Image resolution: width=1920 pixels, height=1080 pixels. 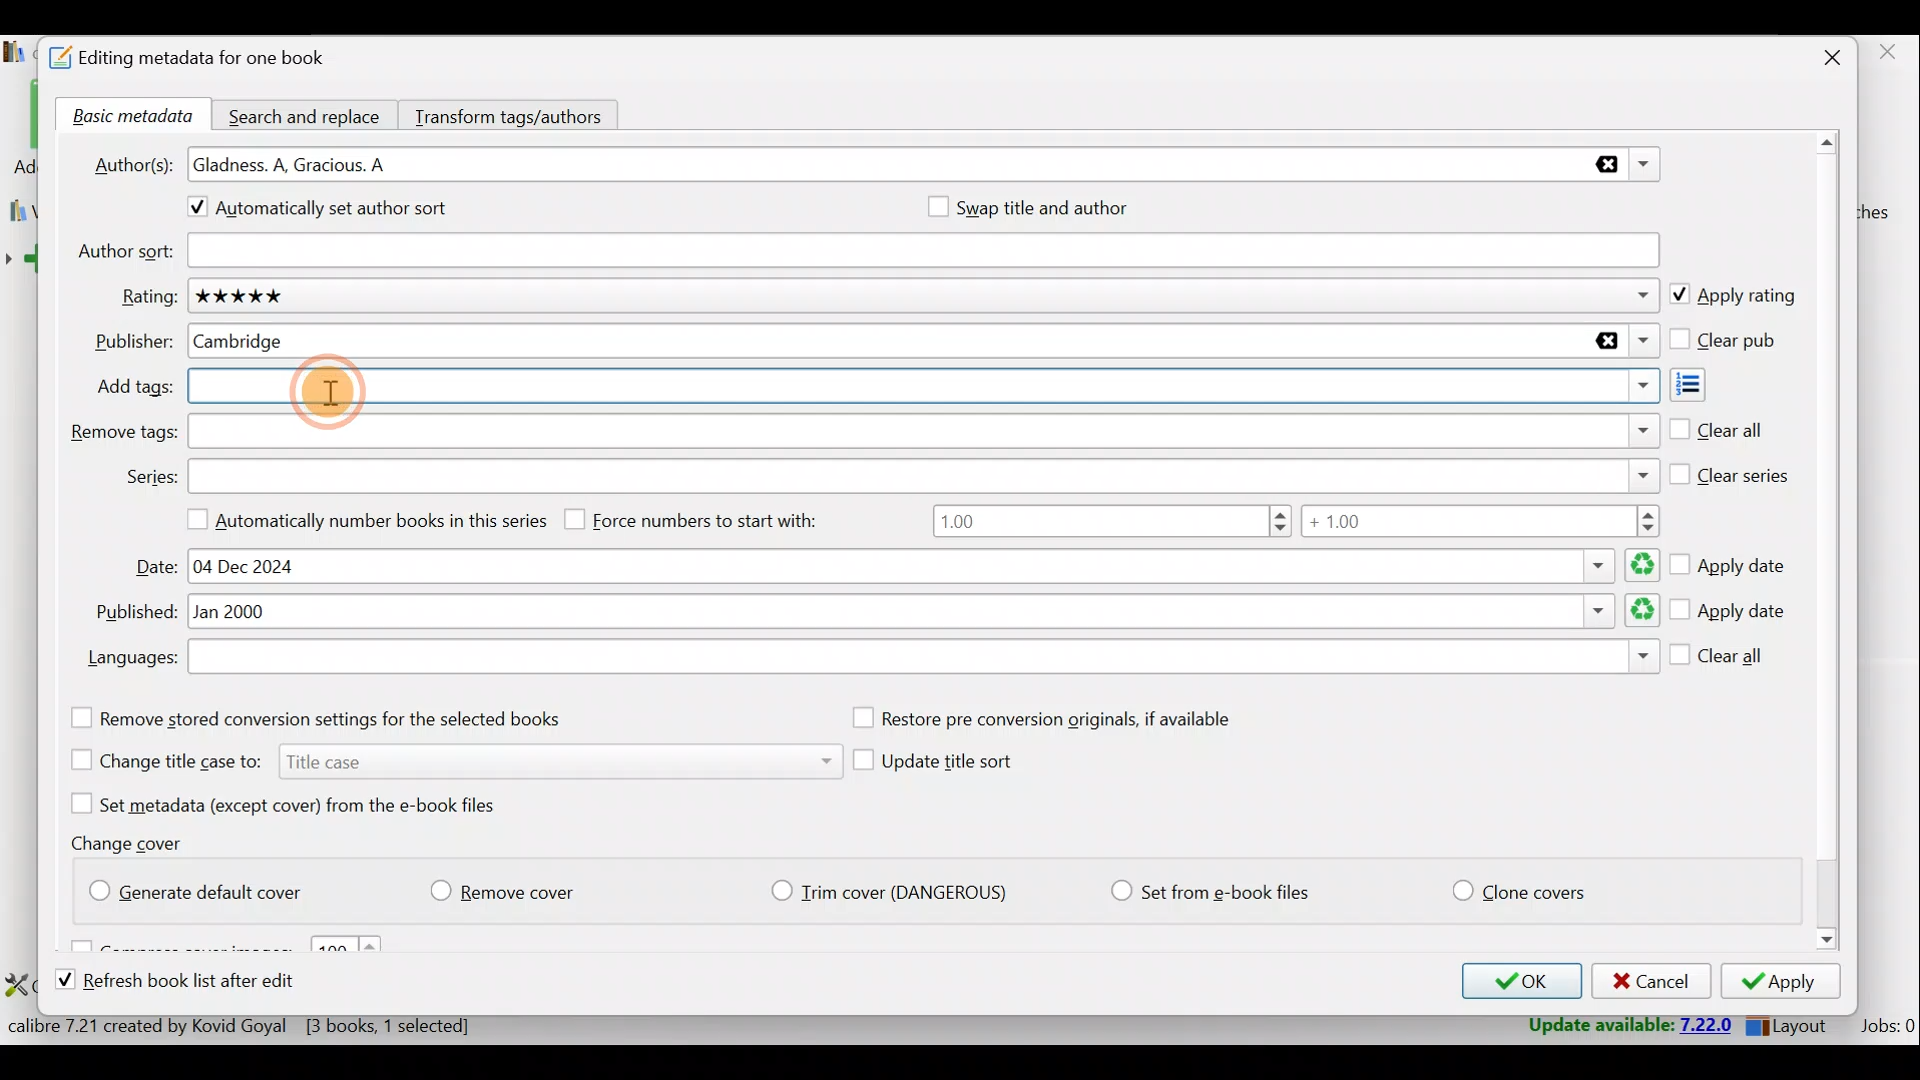 I want to click on Clear all, so click(x=1717, y=426).